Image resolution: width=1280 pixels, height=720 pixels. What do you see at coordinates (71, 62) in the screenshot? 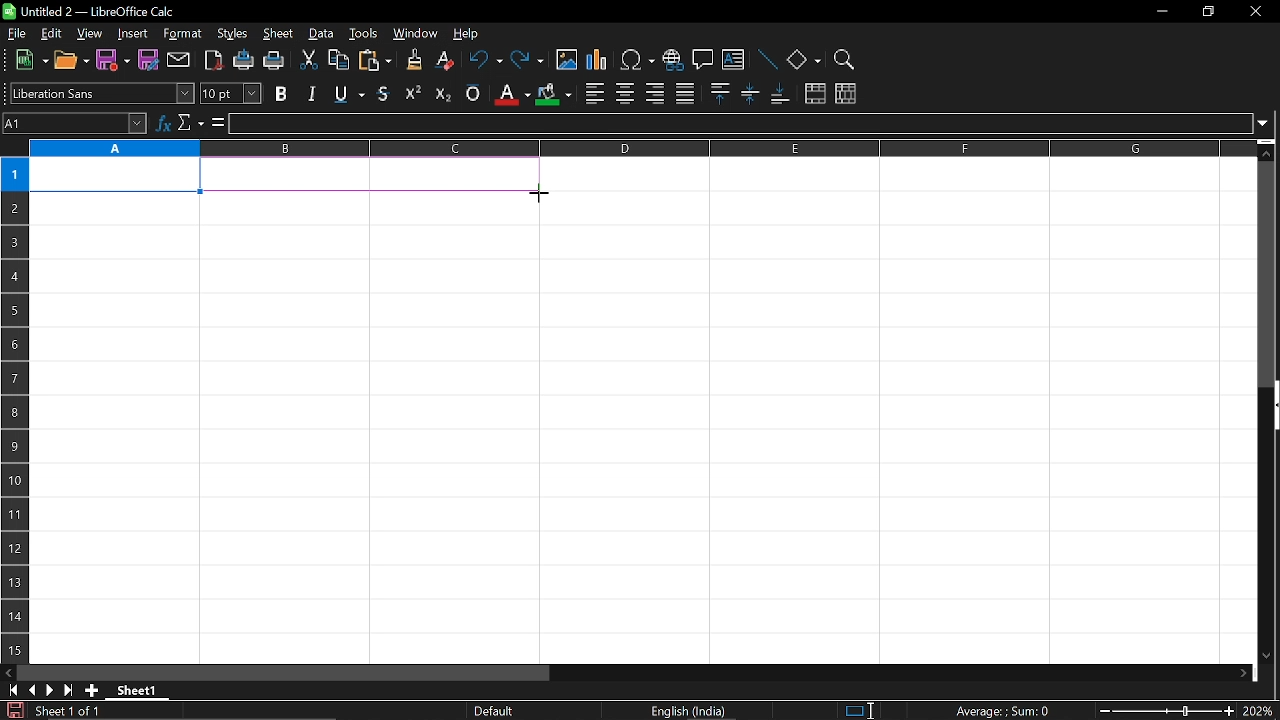
I see `open` at bounding box center [71, 62].